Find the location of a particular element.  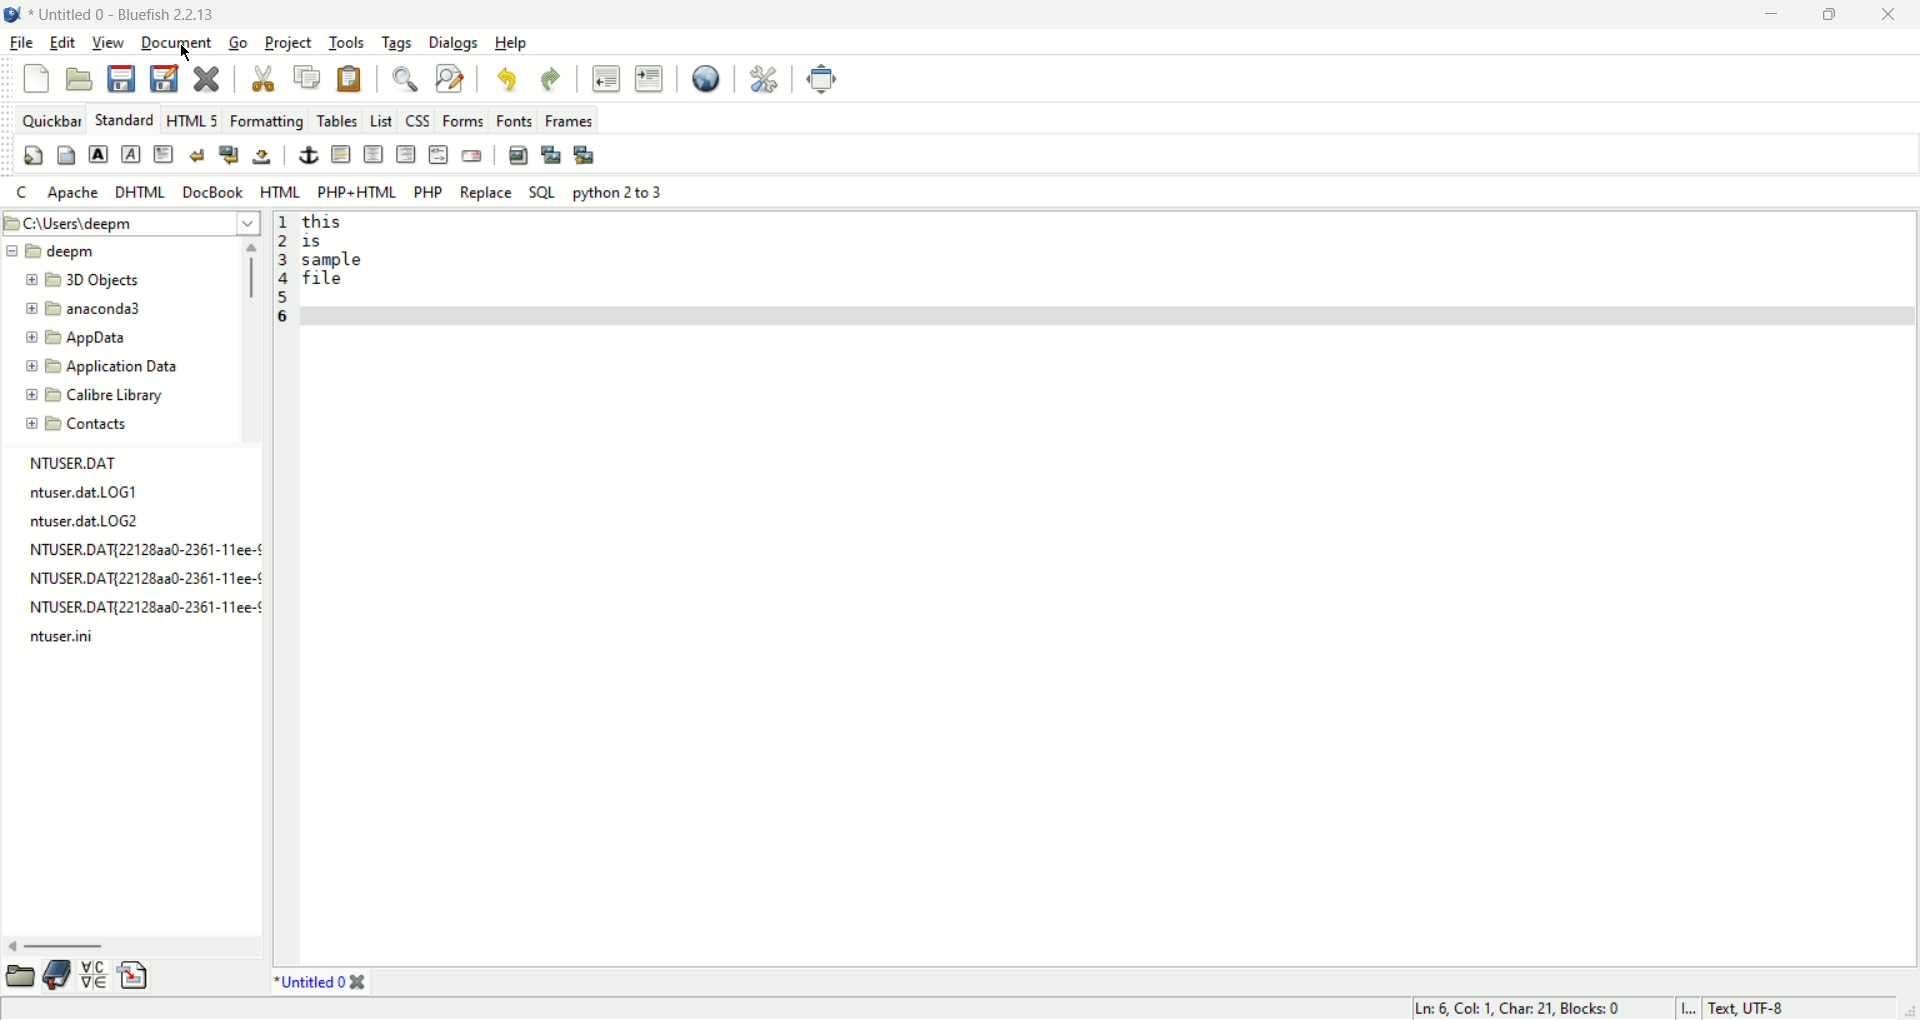

workspace is located at coordinates (1107, 589).